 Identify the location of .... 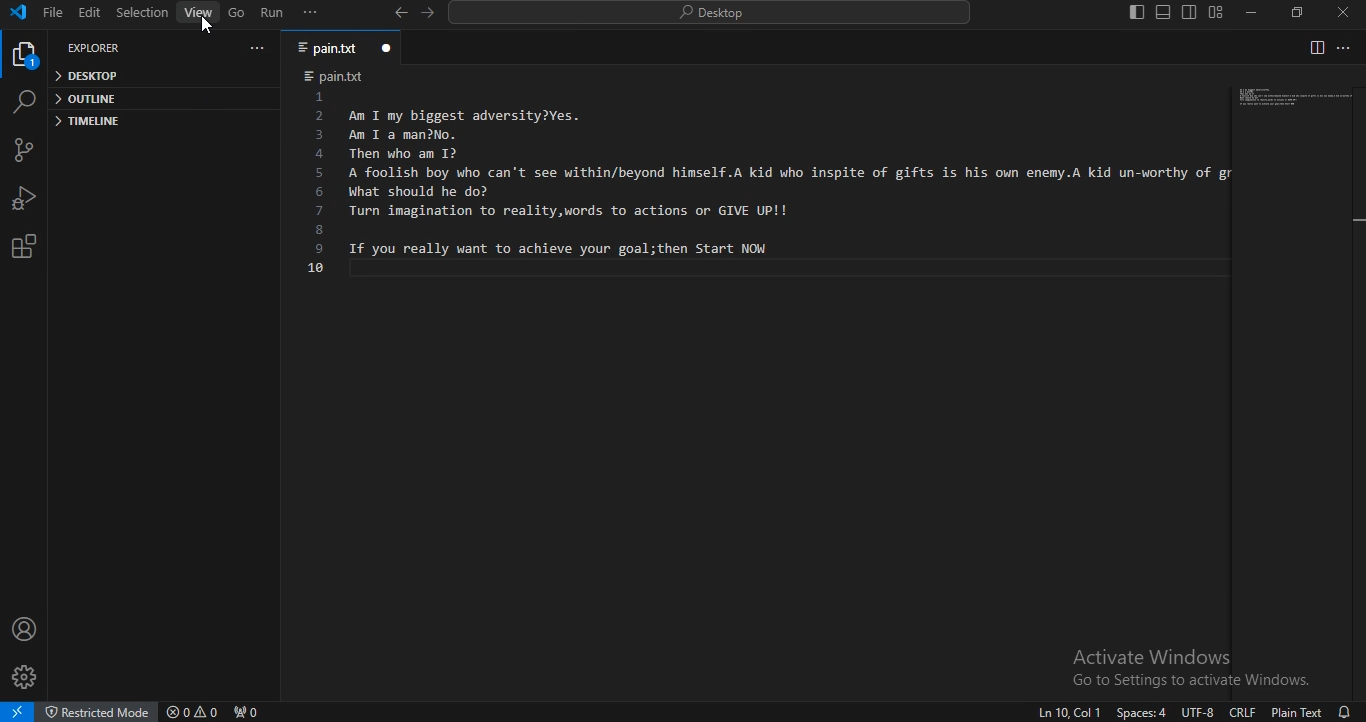
(310, 12).